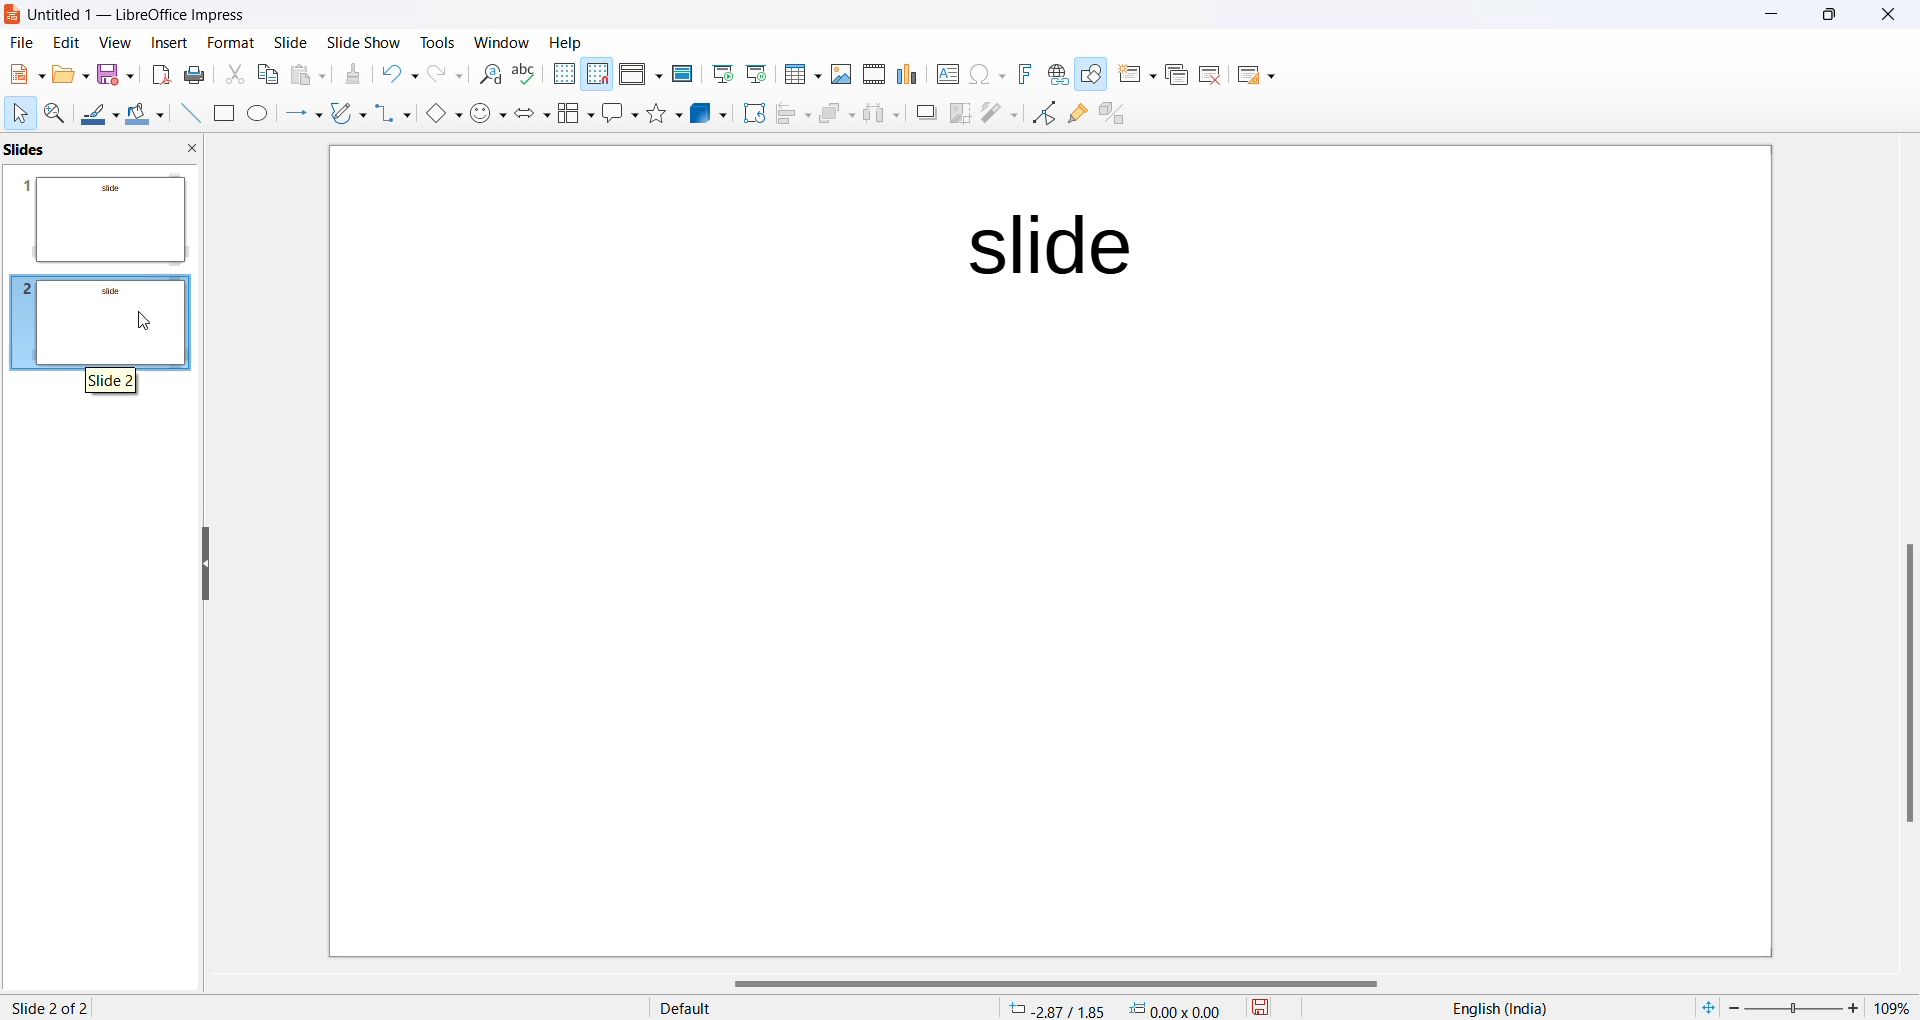 The width and height of the screenshot is (1920, 1020). What do you see at coordinates (111, 44) in the screenshot?
I see `view` at bounding box center [111, 44].